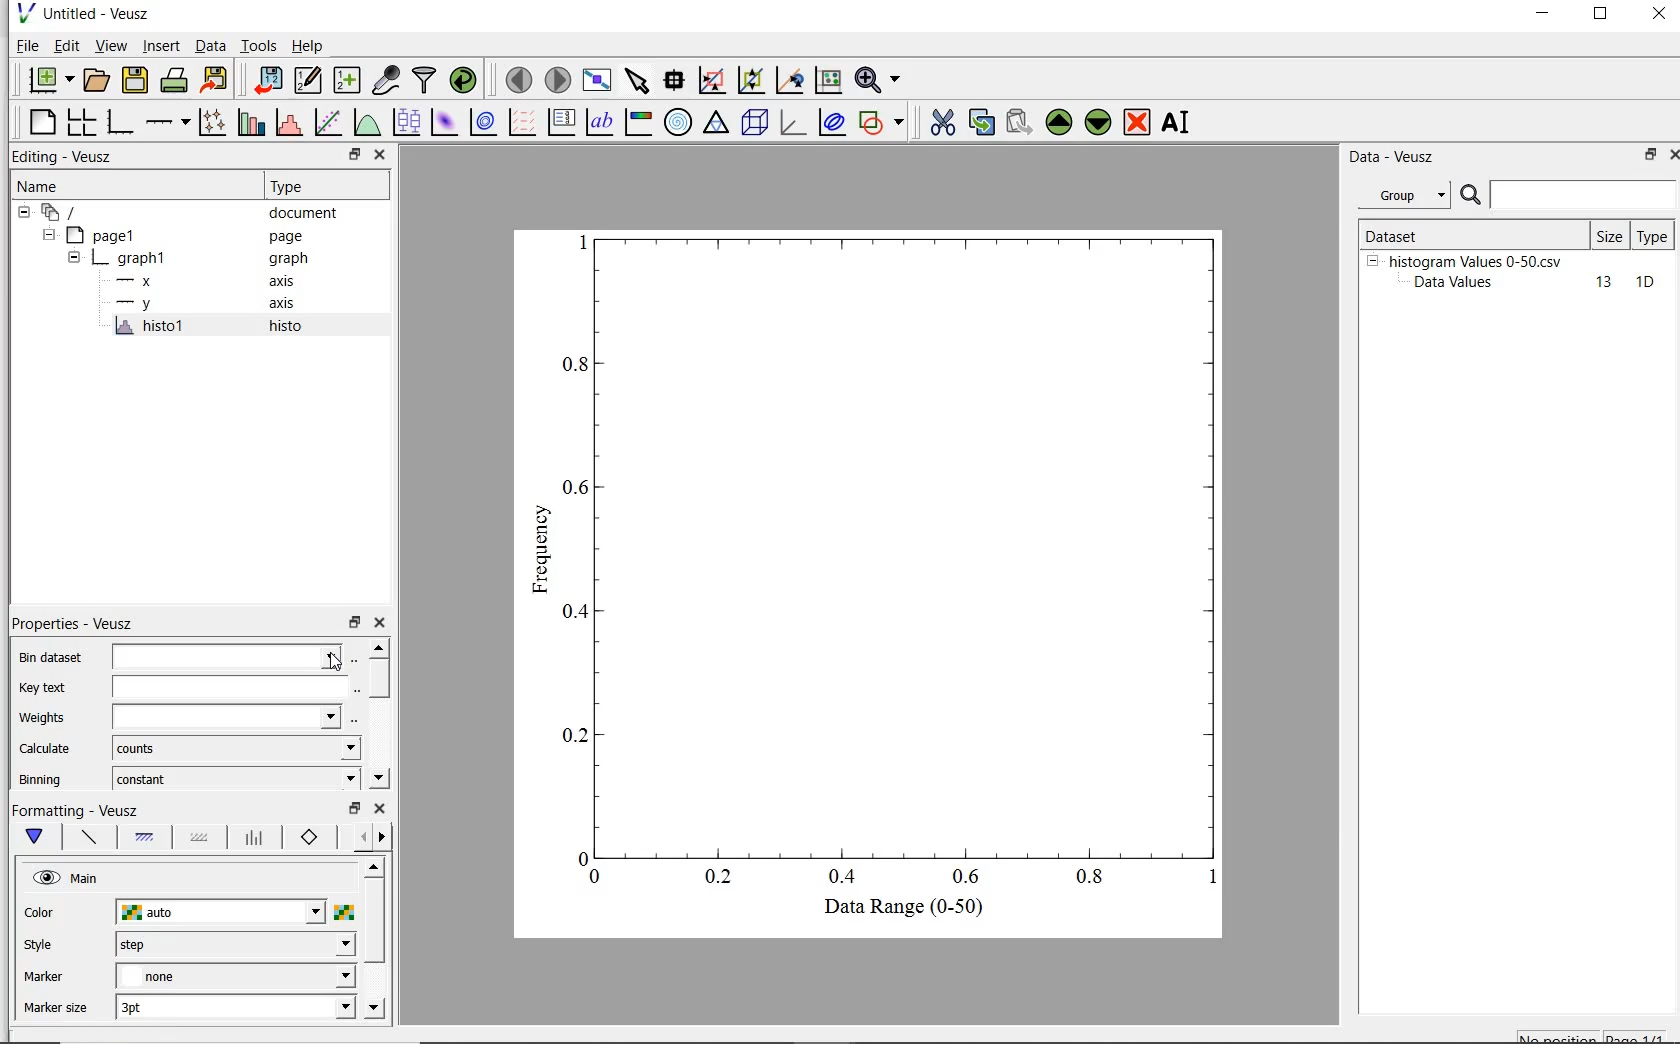 This screenshot has height=1044, width=1680. Describe the element at coordinates (827, 81) in the screenshot. I see `click to recenter graph axes` at that location.